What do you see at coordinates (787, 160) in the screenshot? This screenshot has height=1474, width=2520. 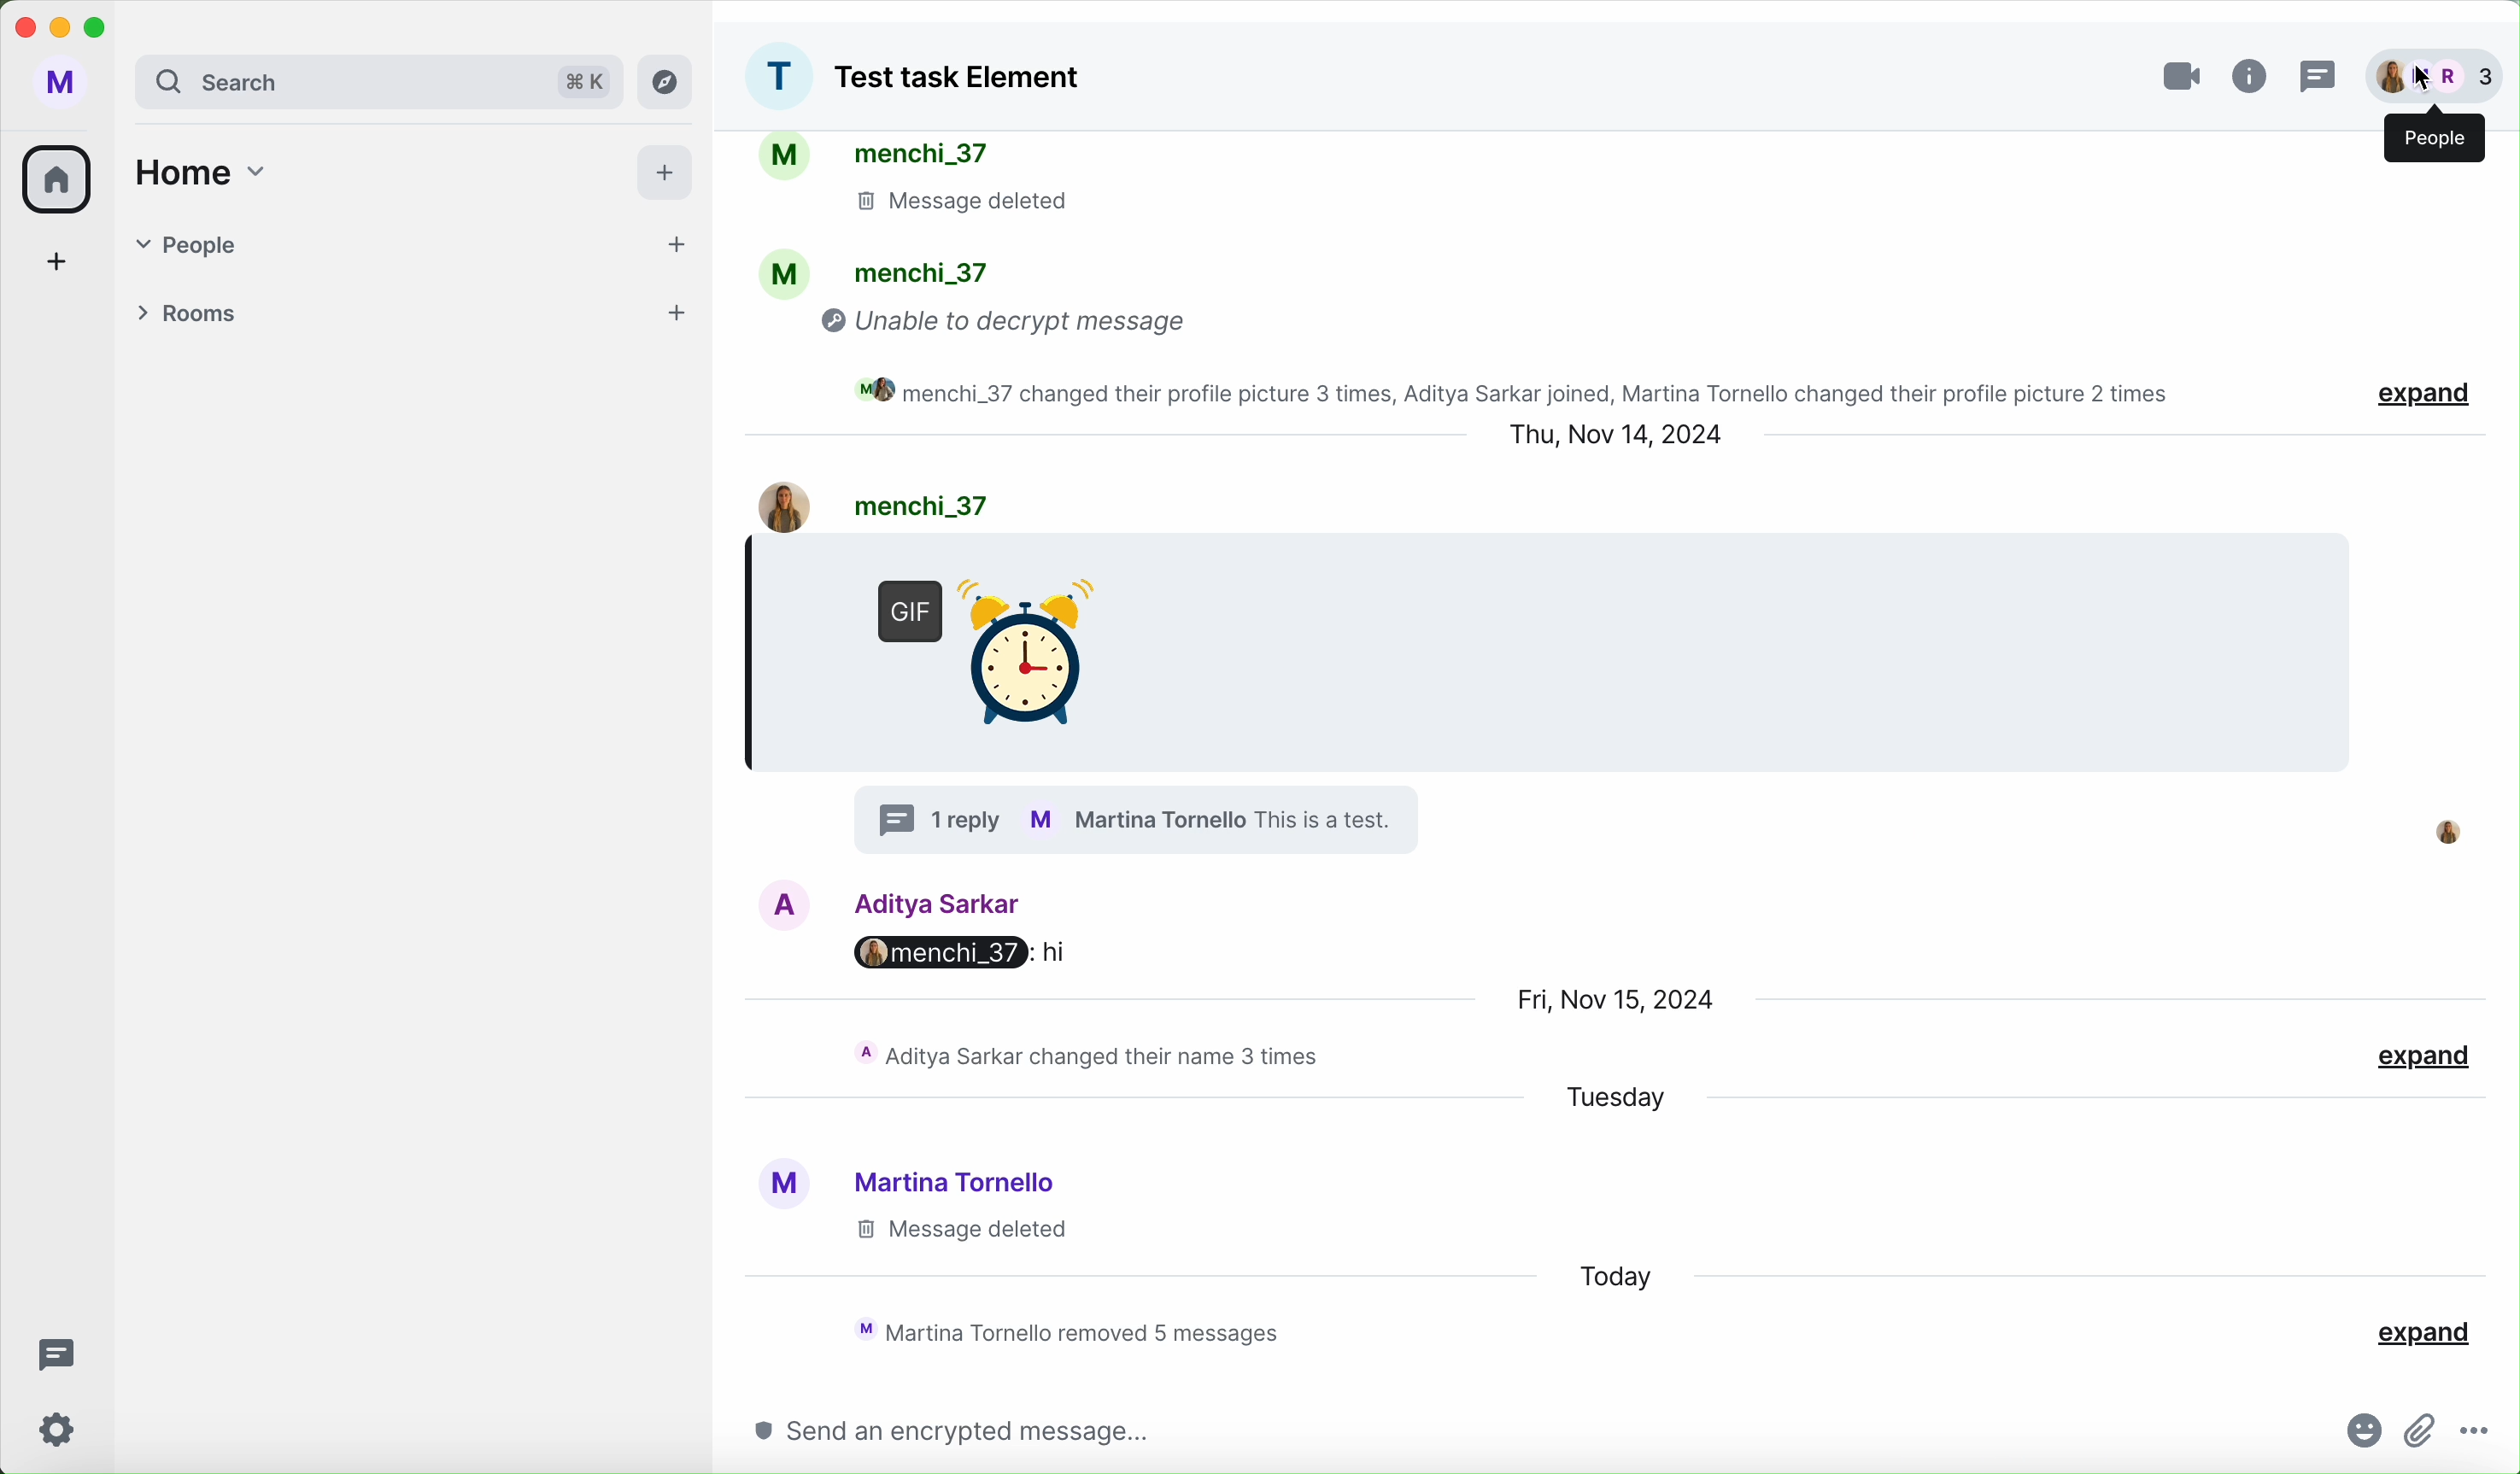 I see `profile` at bounding box center [787, 160].